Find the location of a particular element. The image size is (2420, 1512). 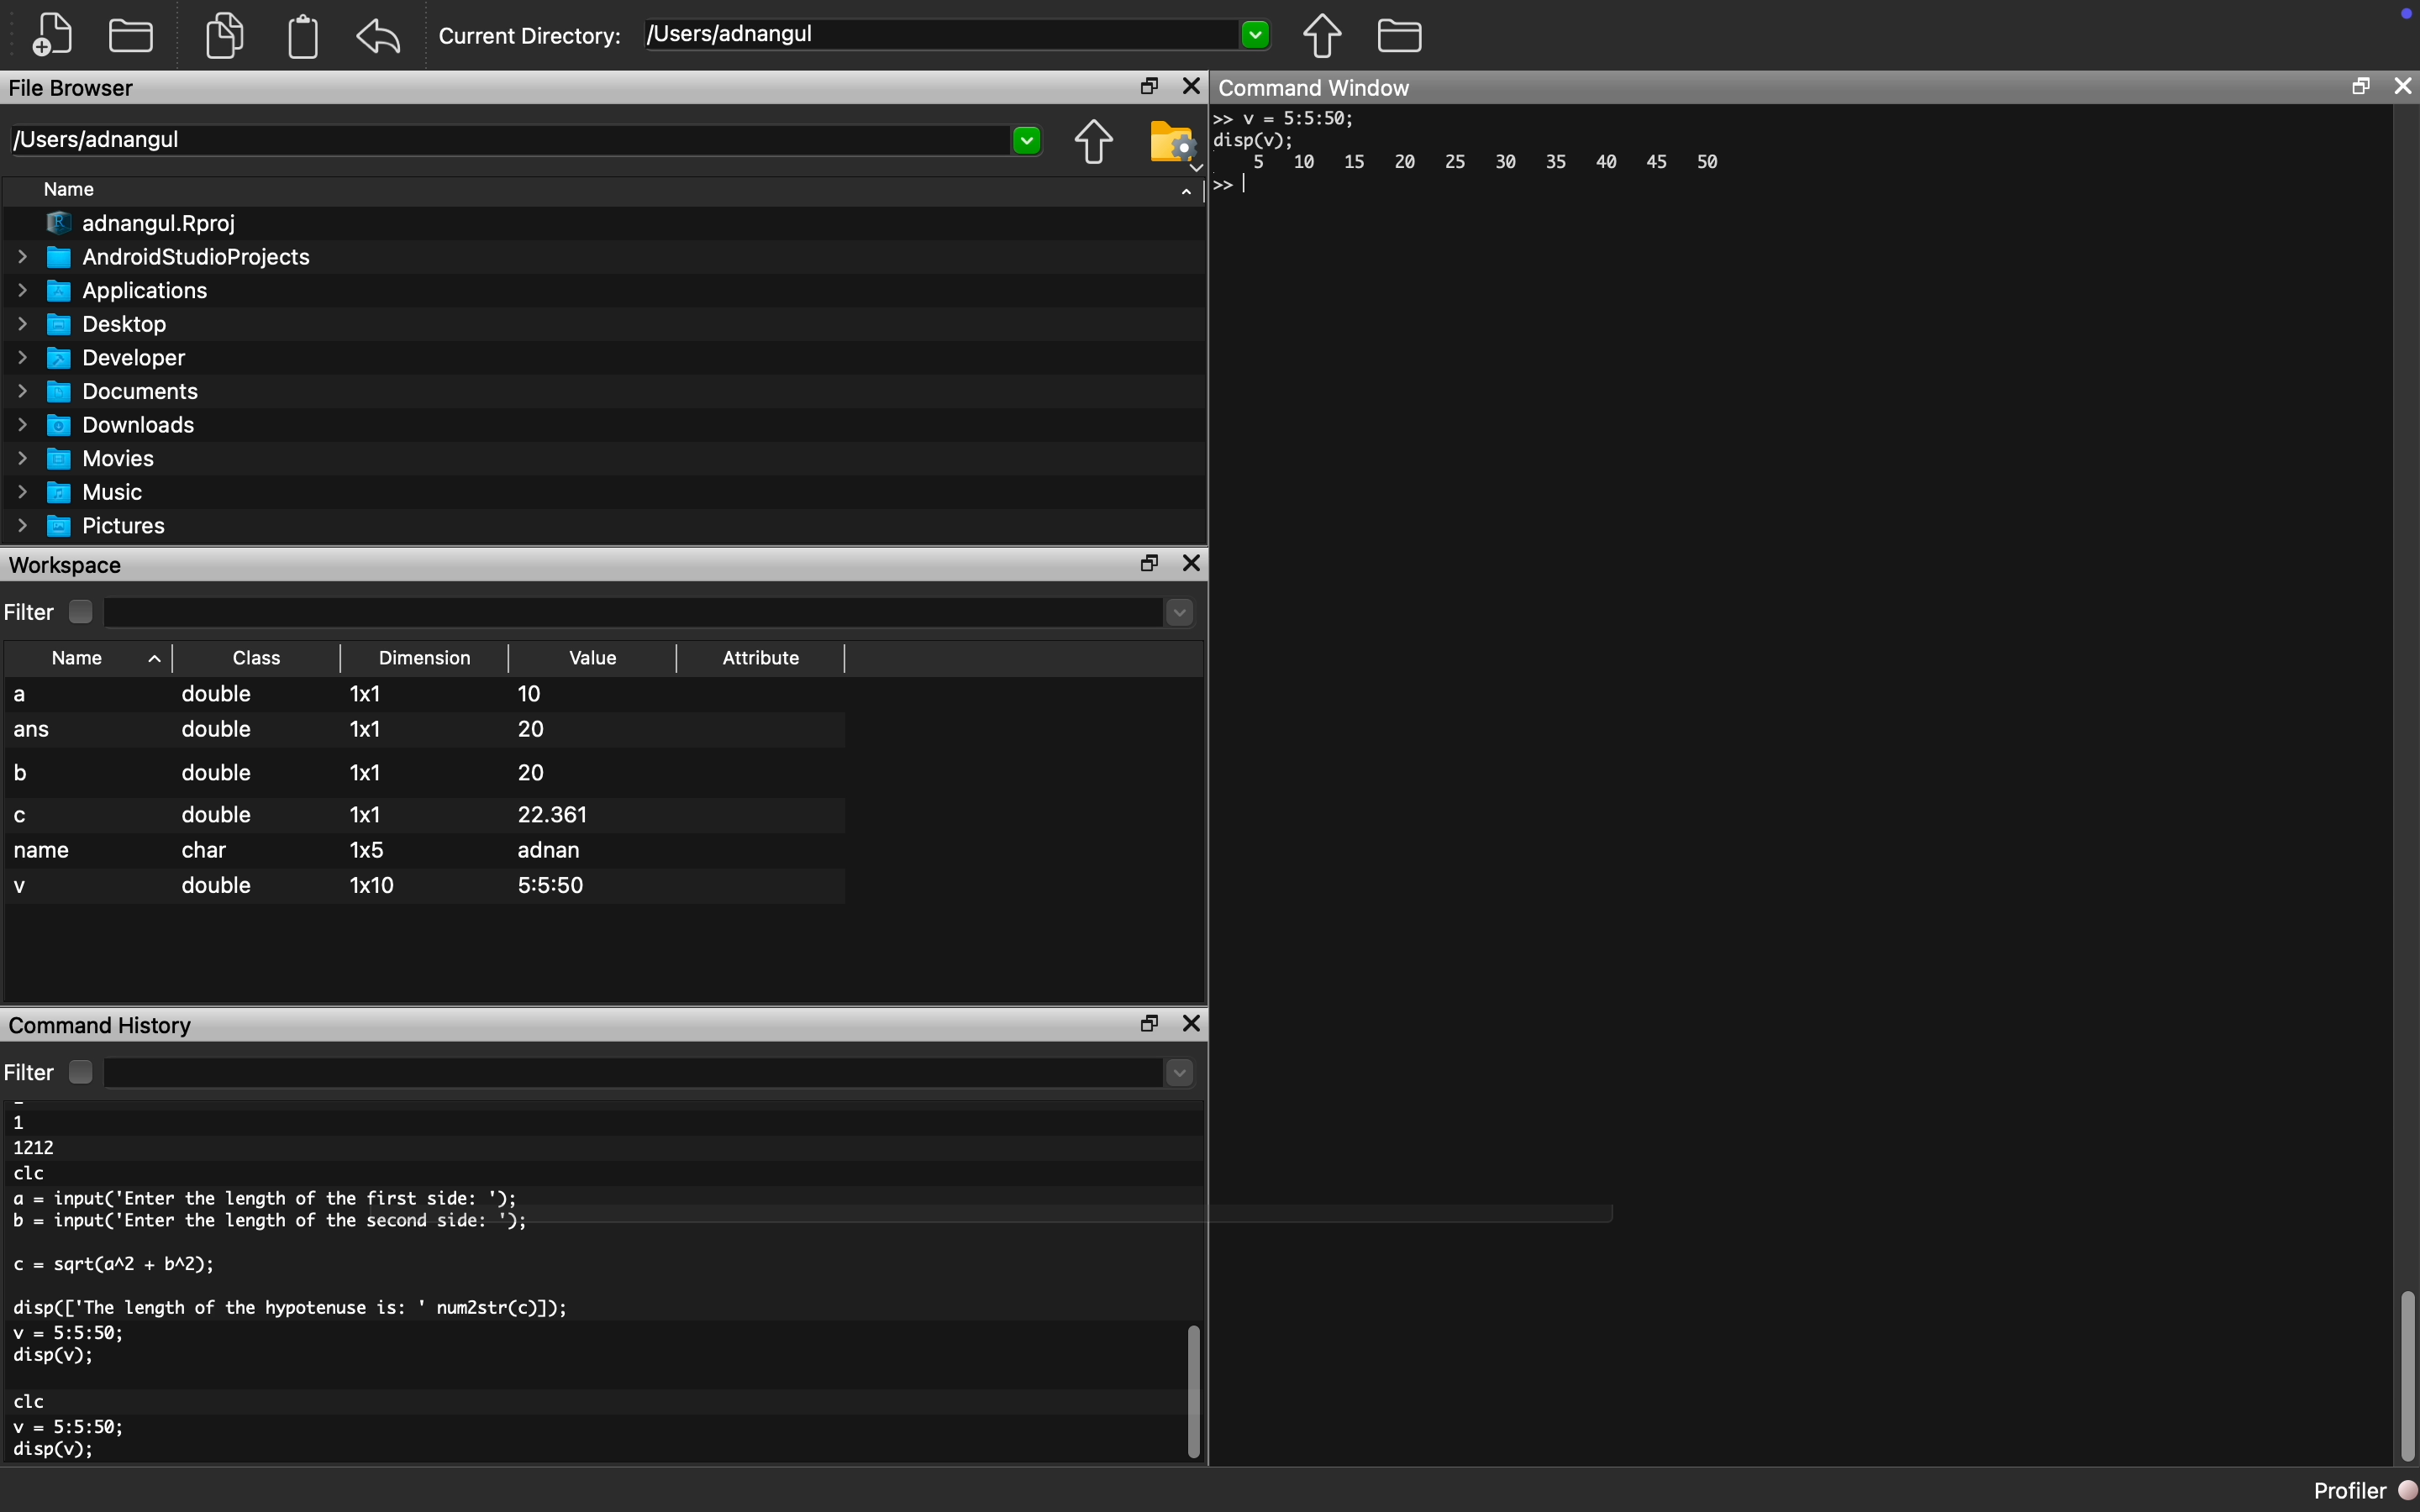

>> v = 5:5:50;  disp(v);  5 10 15 20 25 30 35 40 45 50 >> is located at coordinates (1475, 153).